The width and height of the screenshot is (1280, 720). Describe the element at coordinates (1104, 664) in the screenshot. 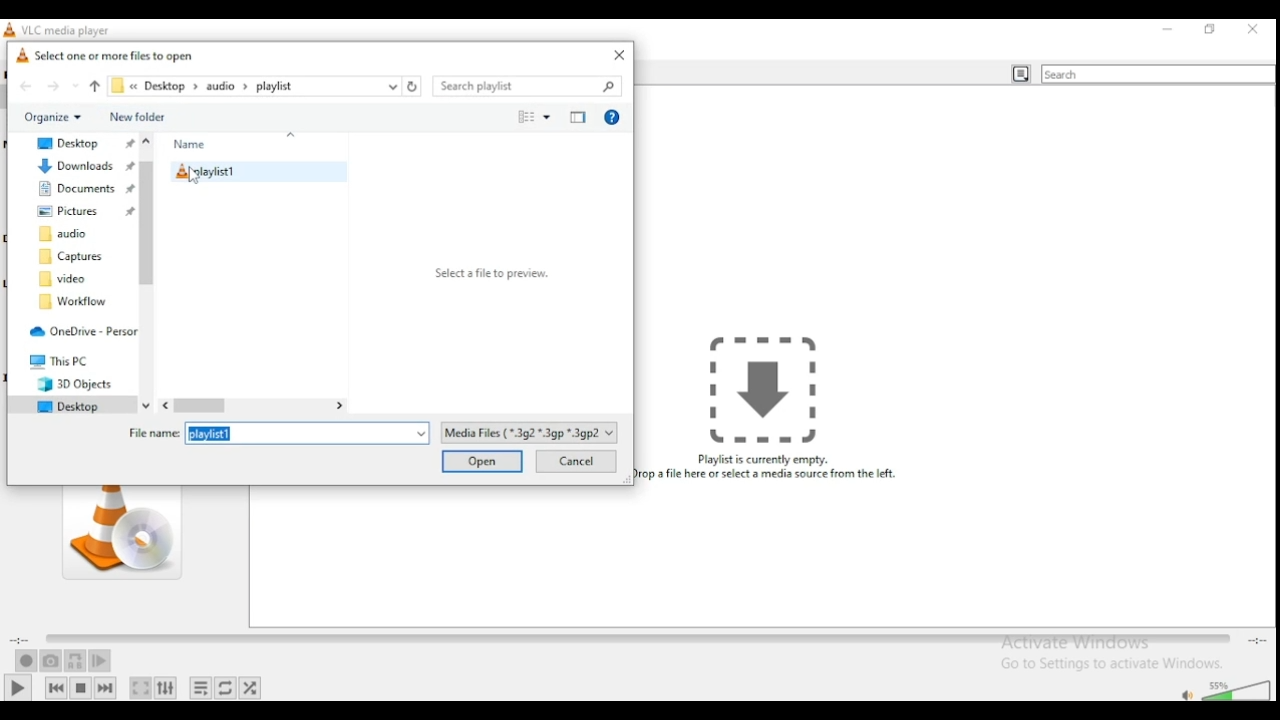

I see `Go to settings to activate windows` at that location.